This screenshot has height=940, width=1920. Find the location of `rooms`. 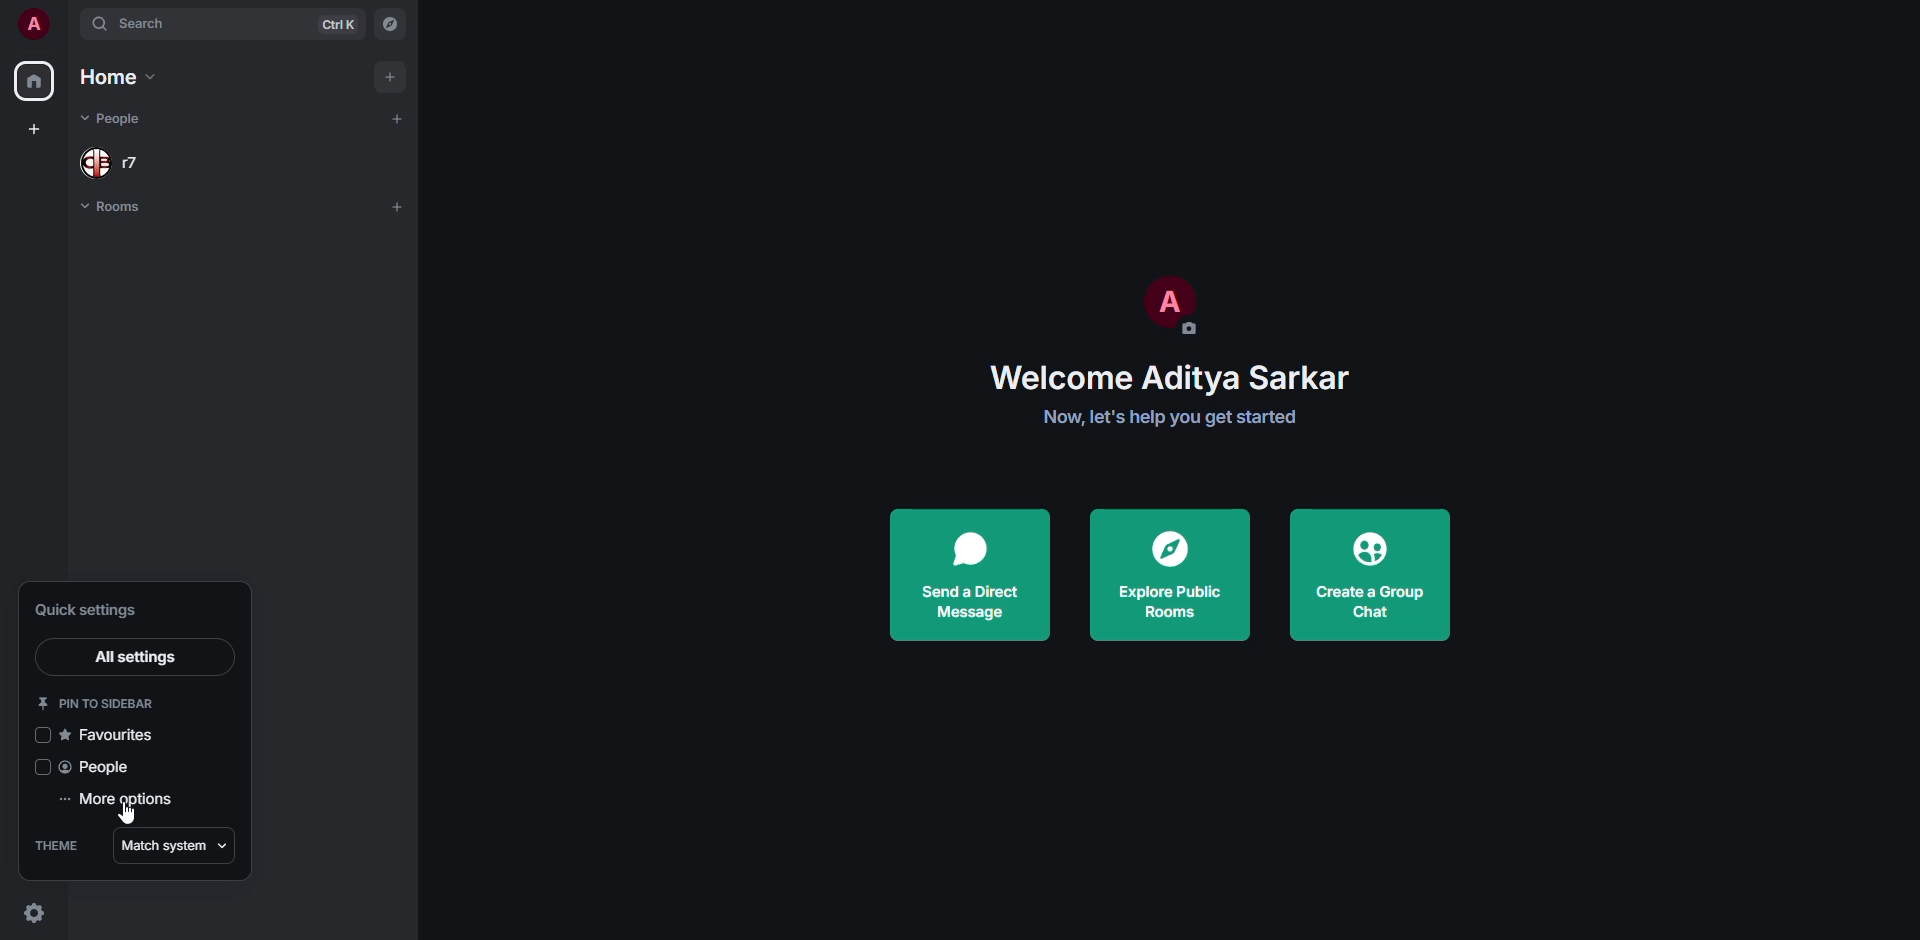

rooms is located at coordinates (118, 207).